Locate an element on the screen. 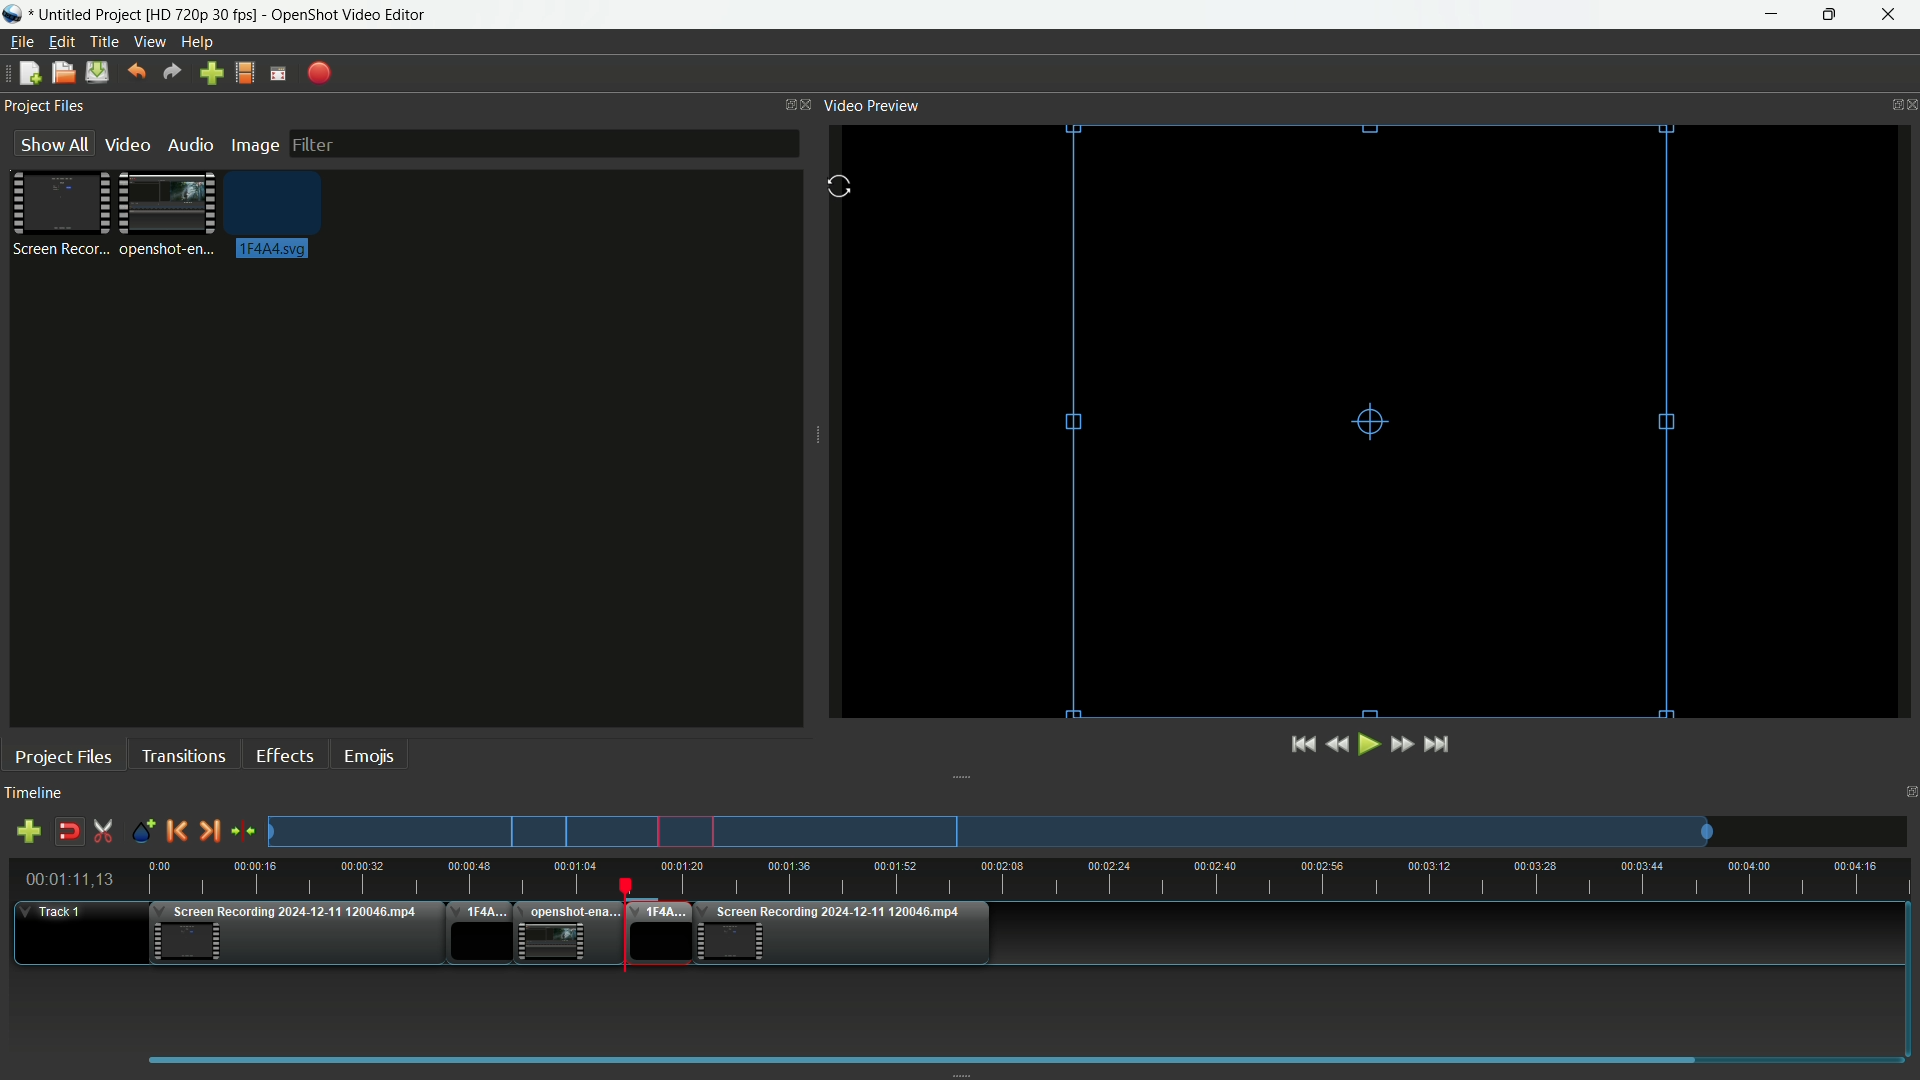 The width and height of the screenshot is (1920, 1080). Video two in timeline is located at coordinates (571, 934).